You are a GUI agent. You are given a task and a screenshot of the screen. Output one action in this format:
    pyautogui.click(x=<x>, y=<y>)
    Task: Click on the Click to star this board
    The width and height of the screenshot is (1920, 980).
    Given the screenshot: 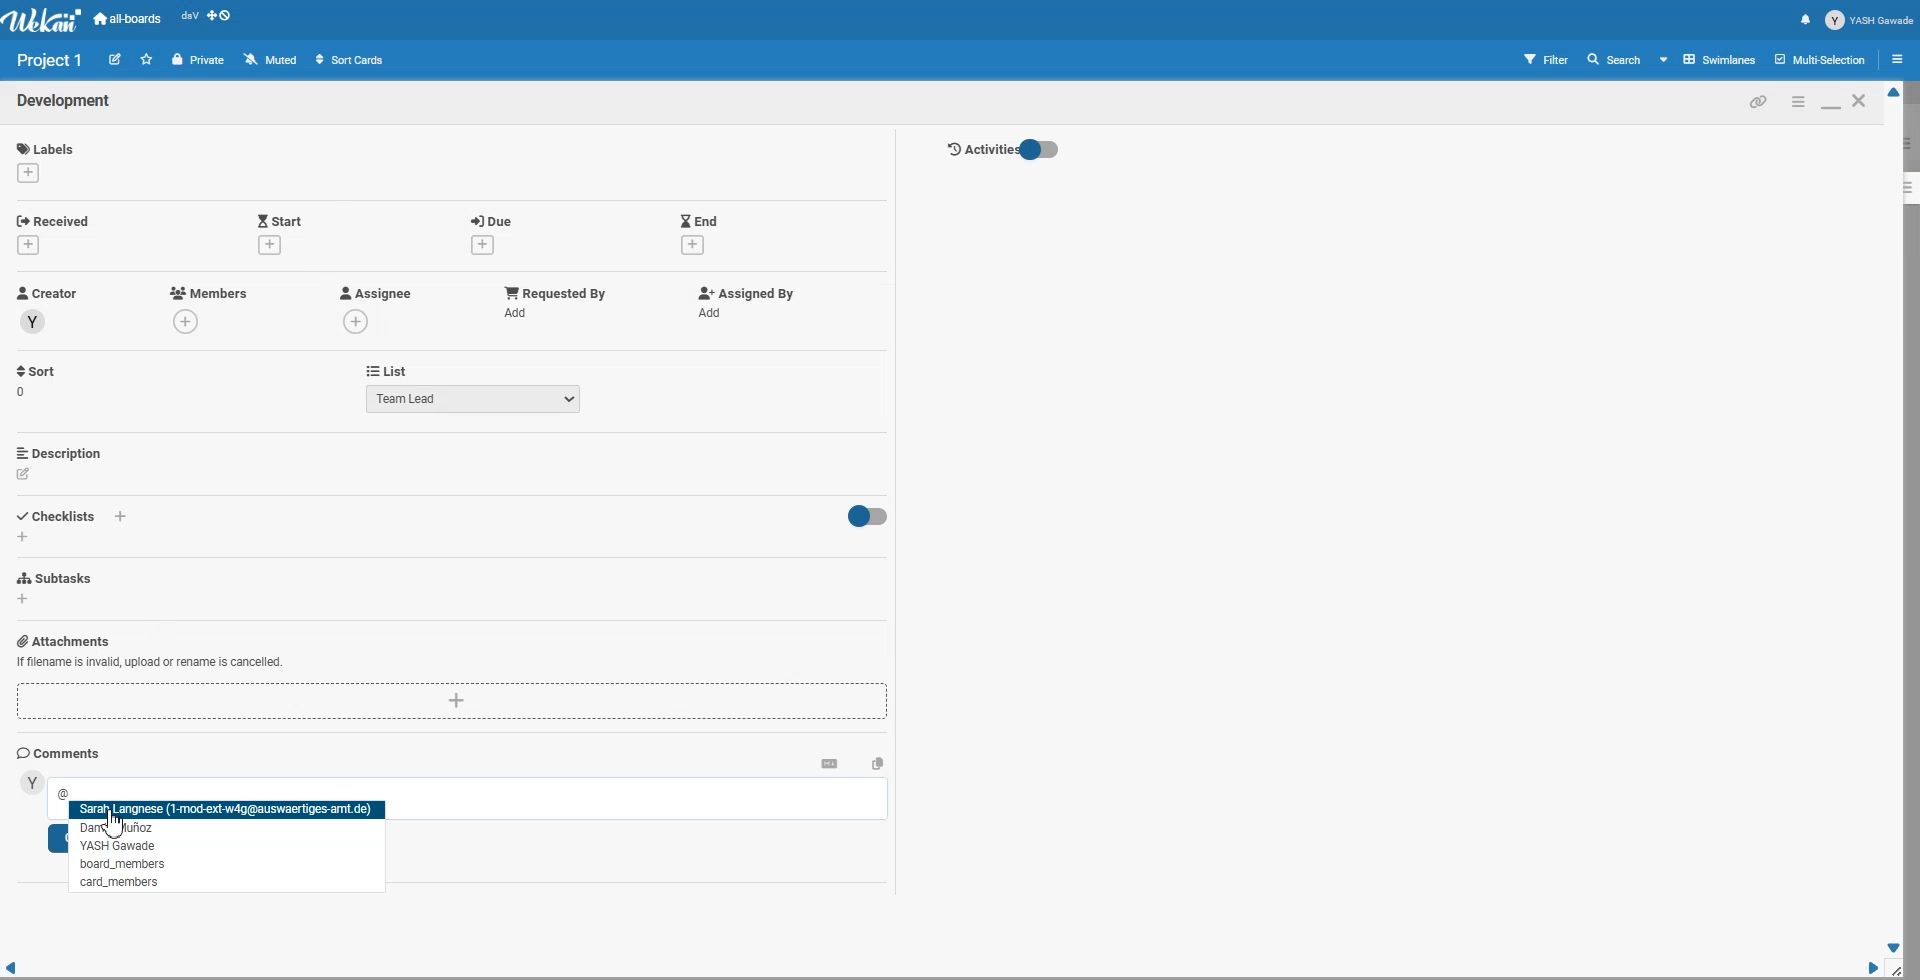 What is the action you would take?
    pyautogui.click(x=147, y=59)
    